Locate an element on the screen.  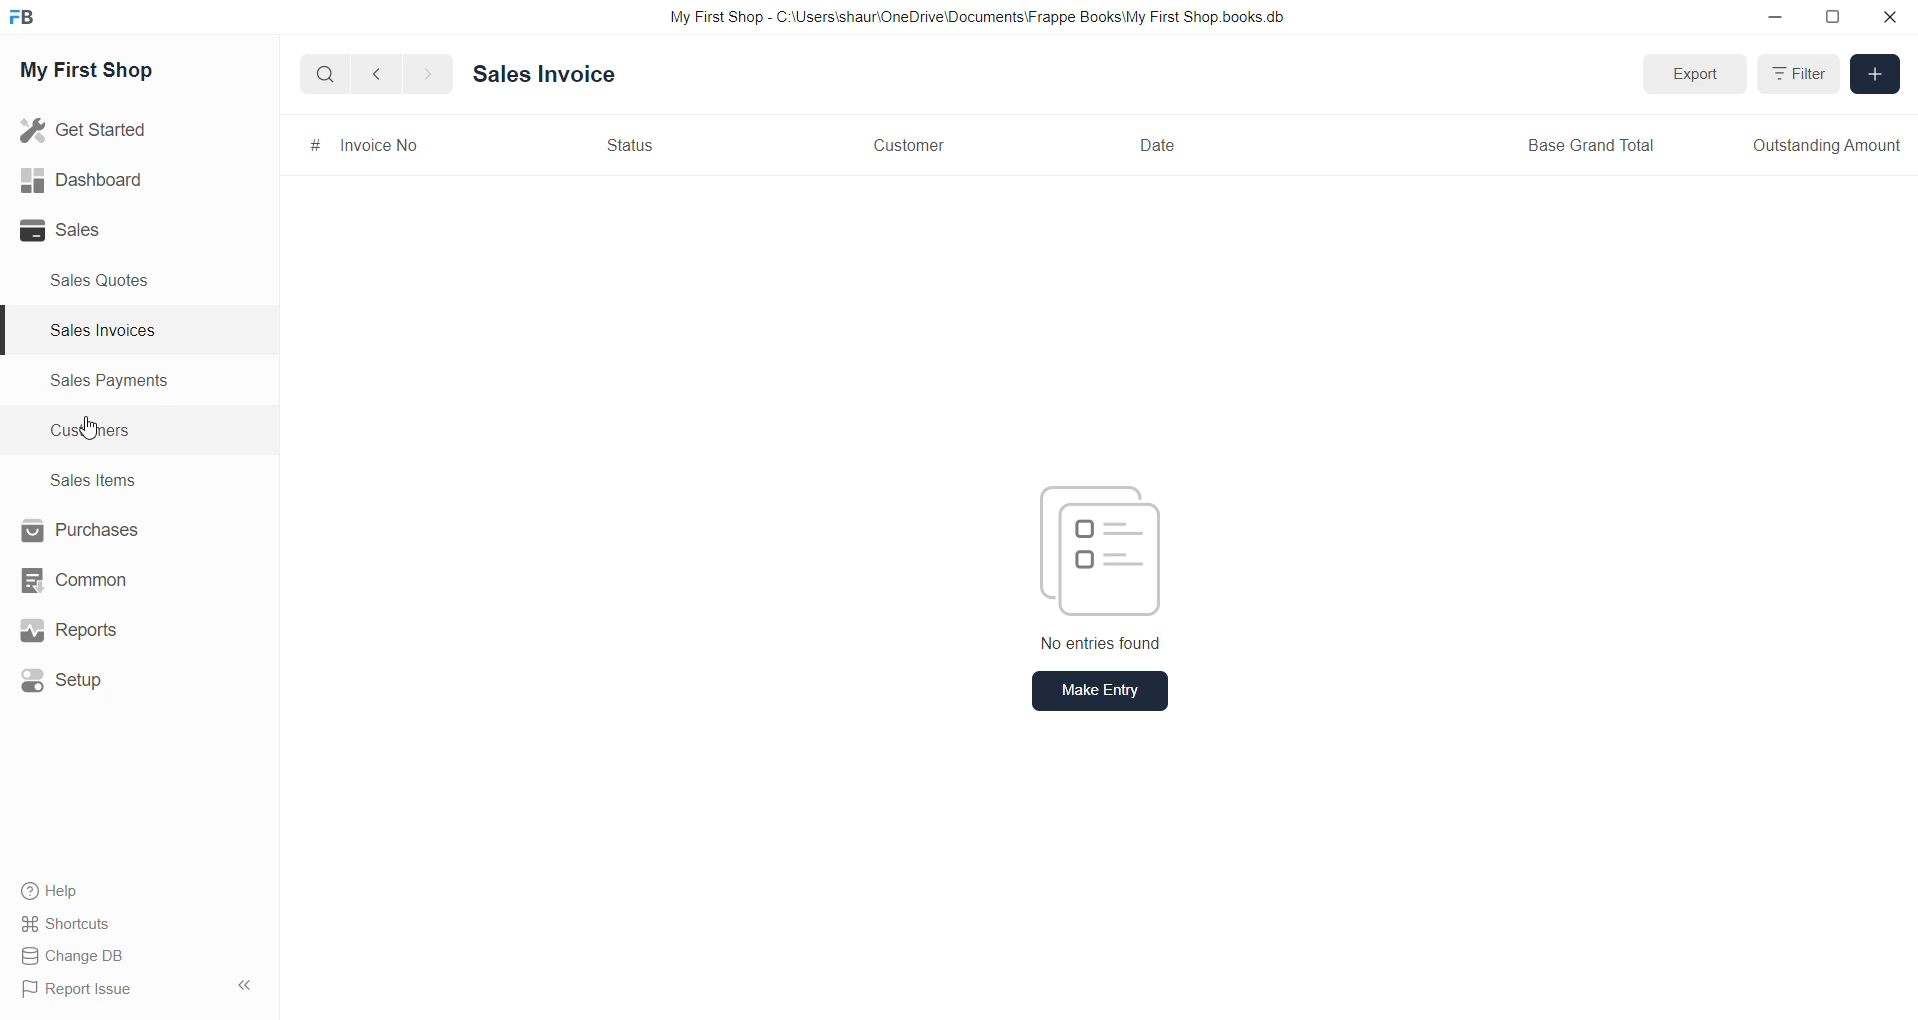
customers is located at coordinates (105, 432).